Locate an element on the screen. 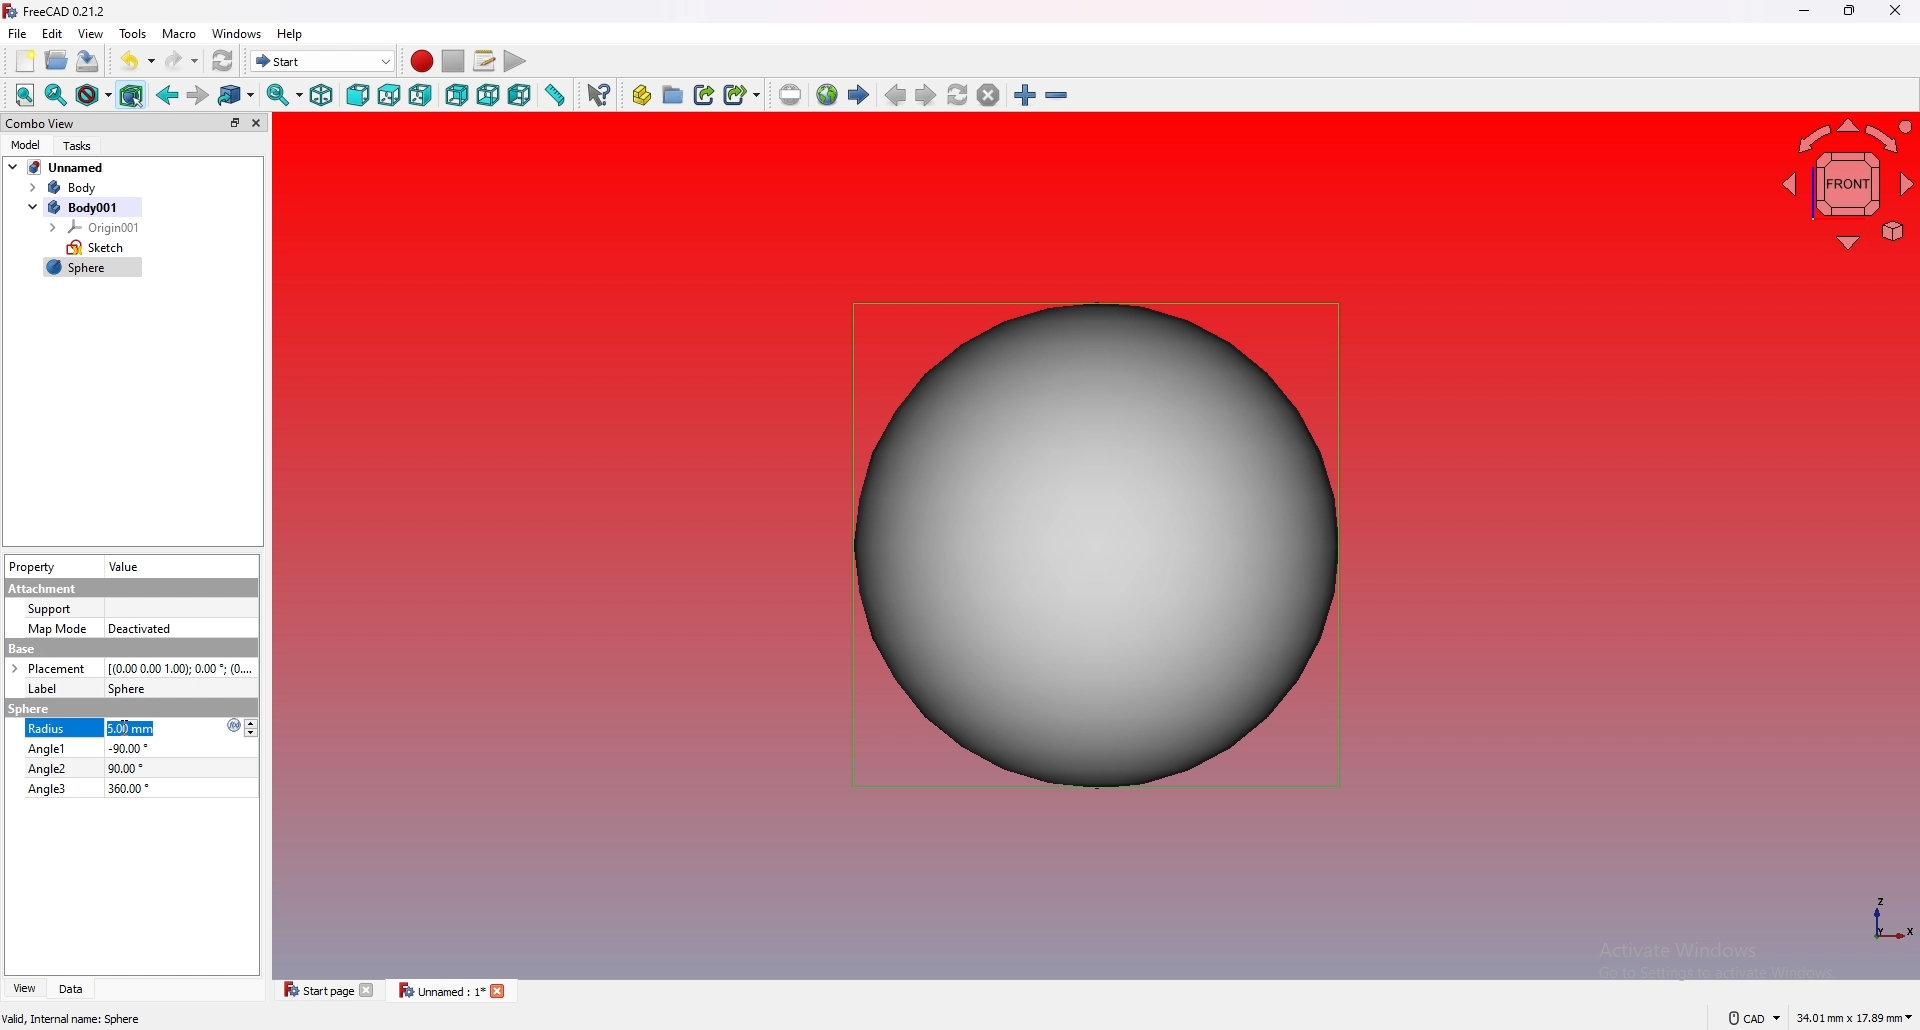  tab 2 is located at coordinates (454, 990).